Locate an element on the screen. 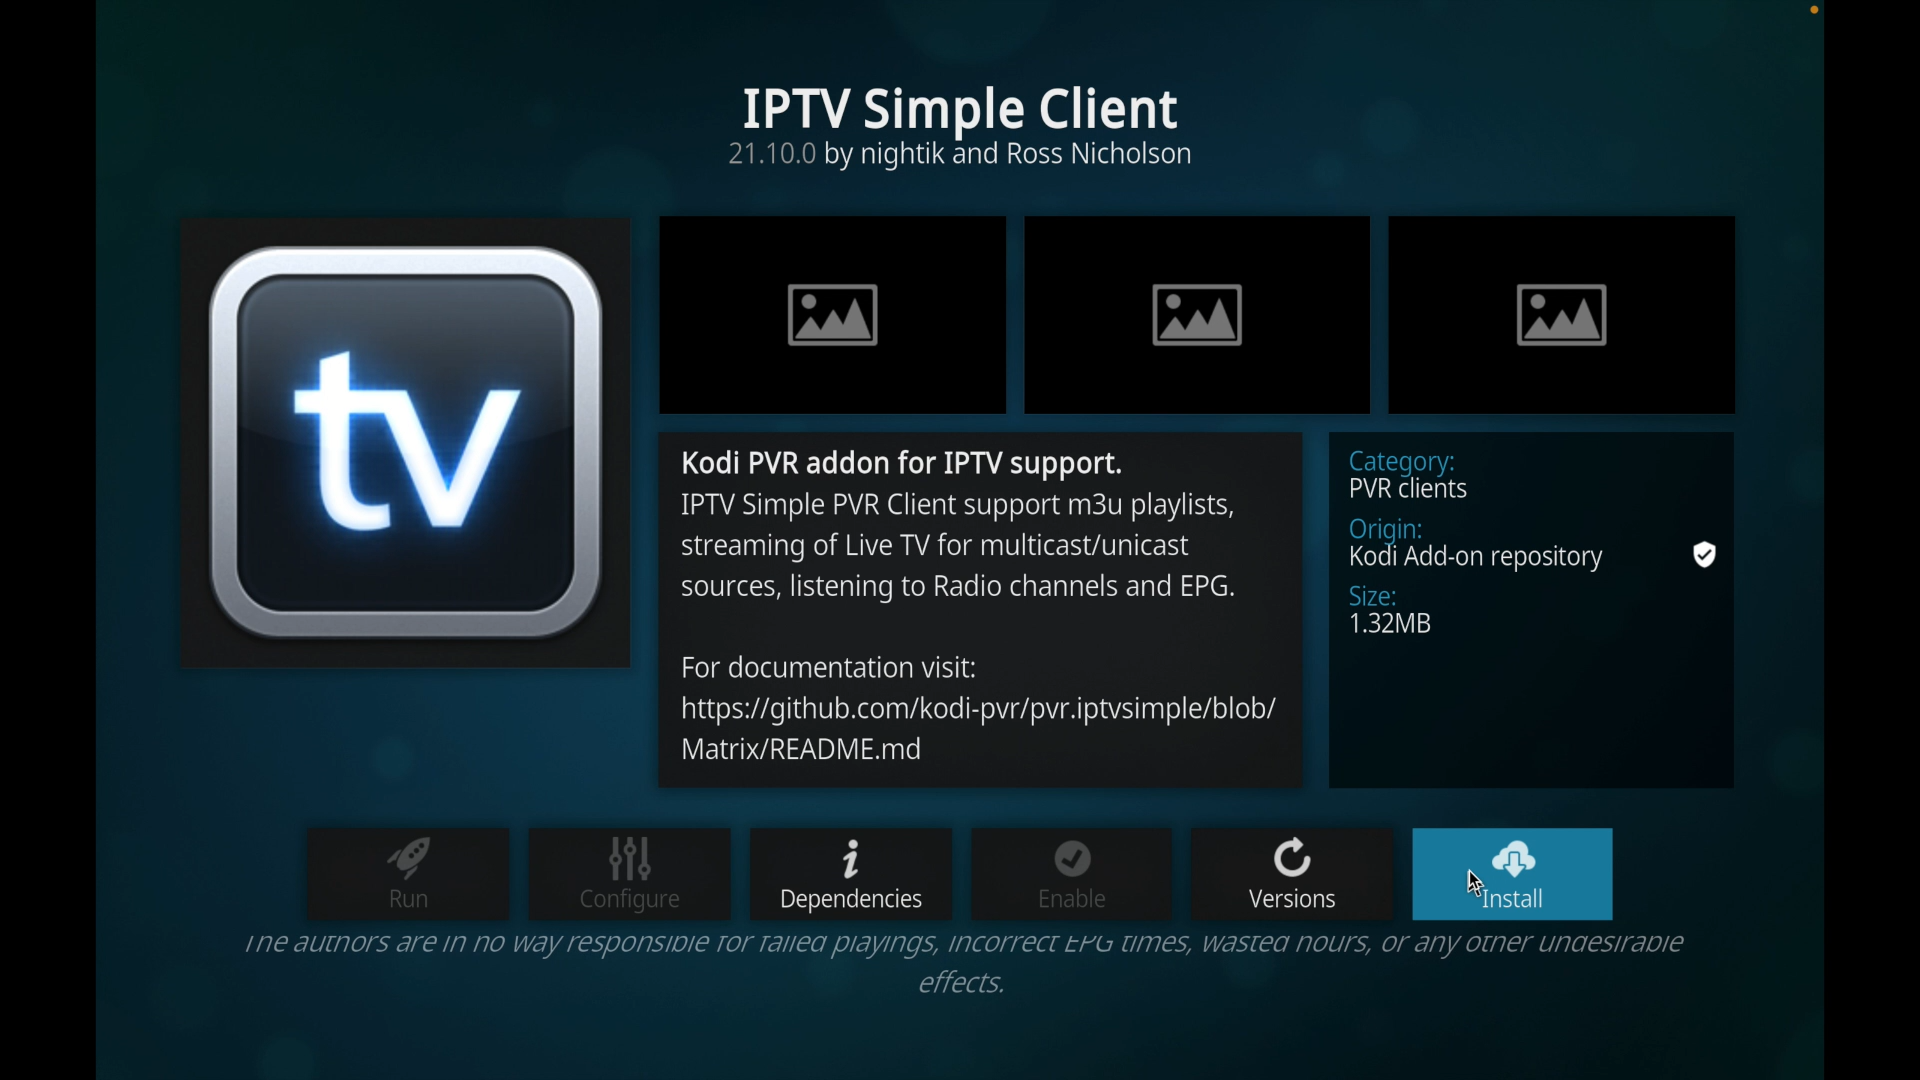 Image resolution: width=1920 pixels, height=1080 pixels. Size:
1 32MB is located at coordinates (1517, 610).